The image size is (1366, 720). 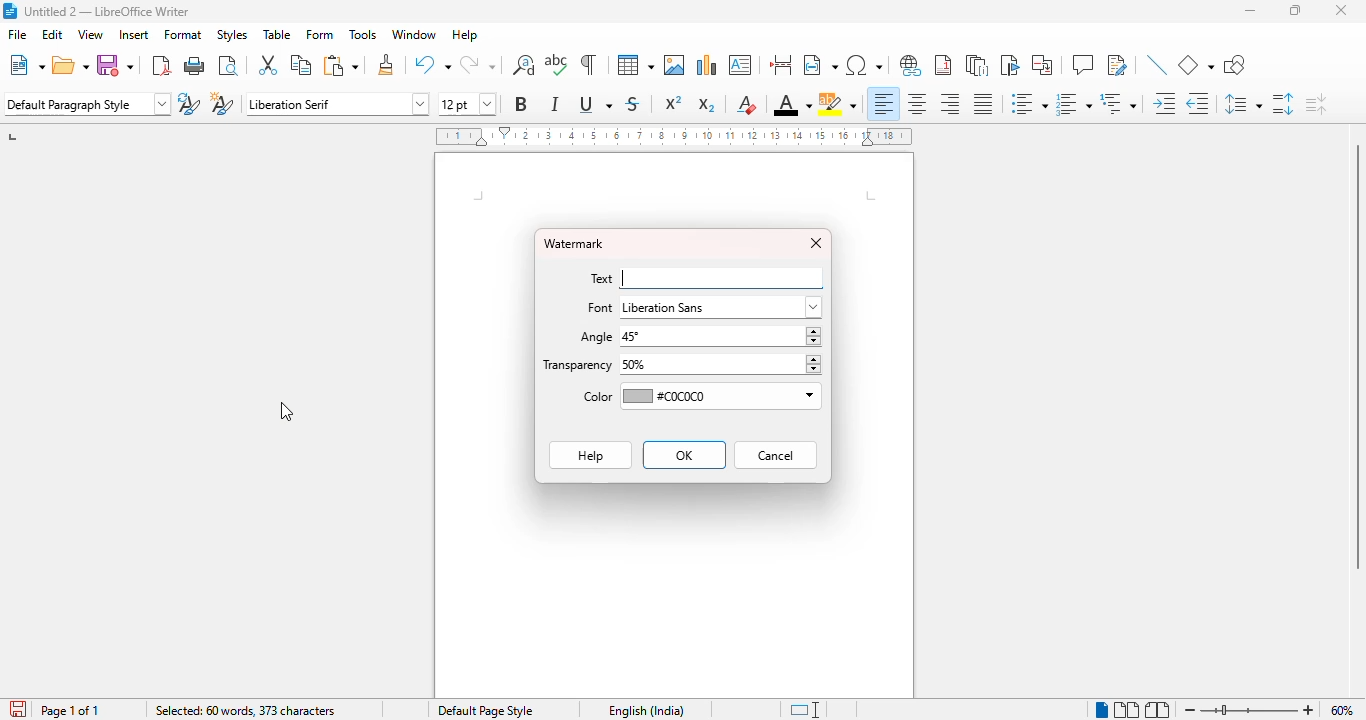 What do you see at coordinates (520, 103) in the screenshot?
I see `bold` at bounding box center [520, 103].